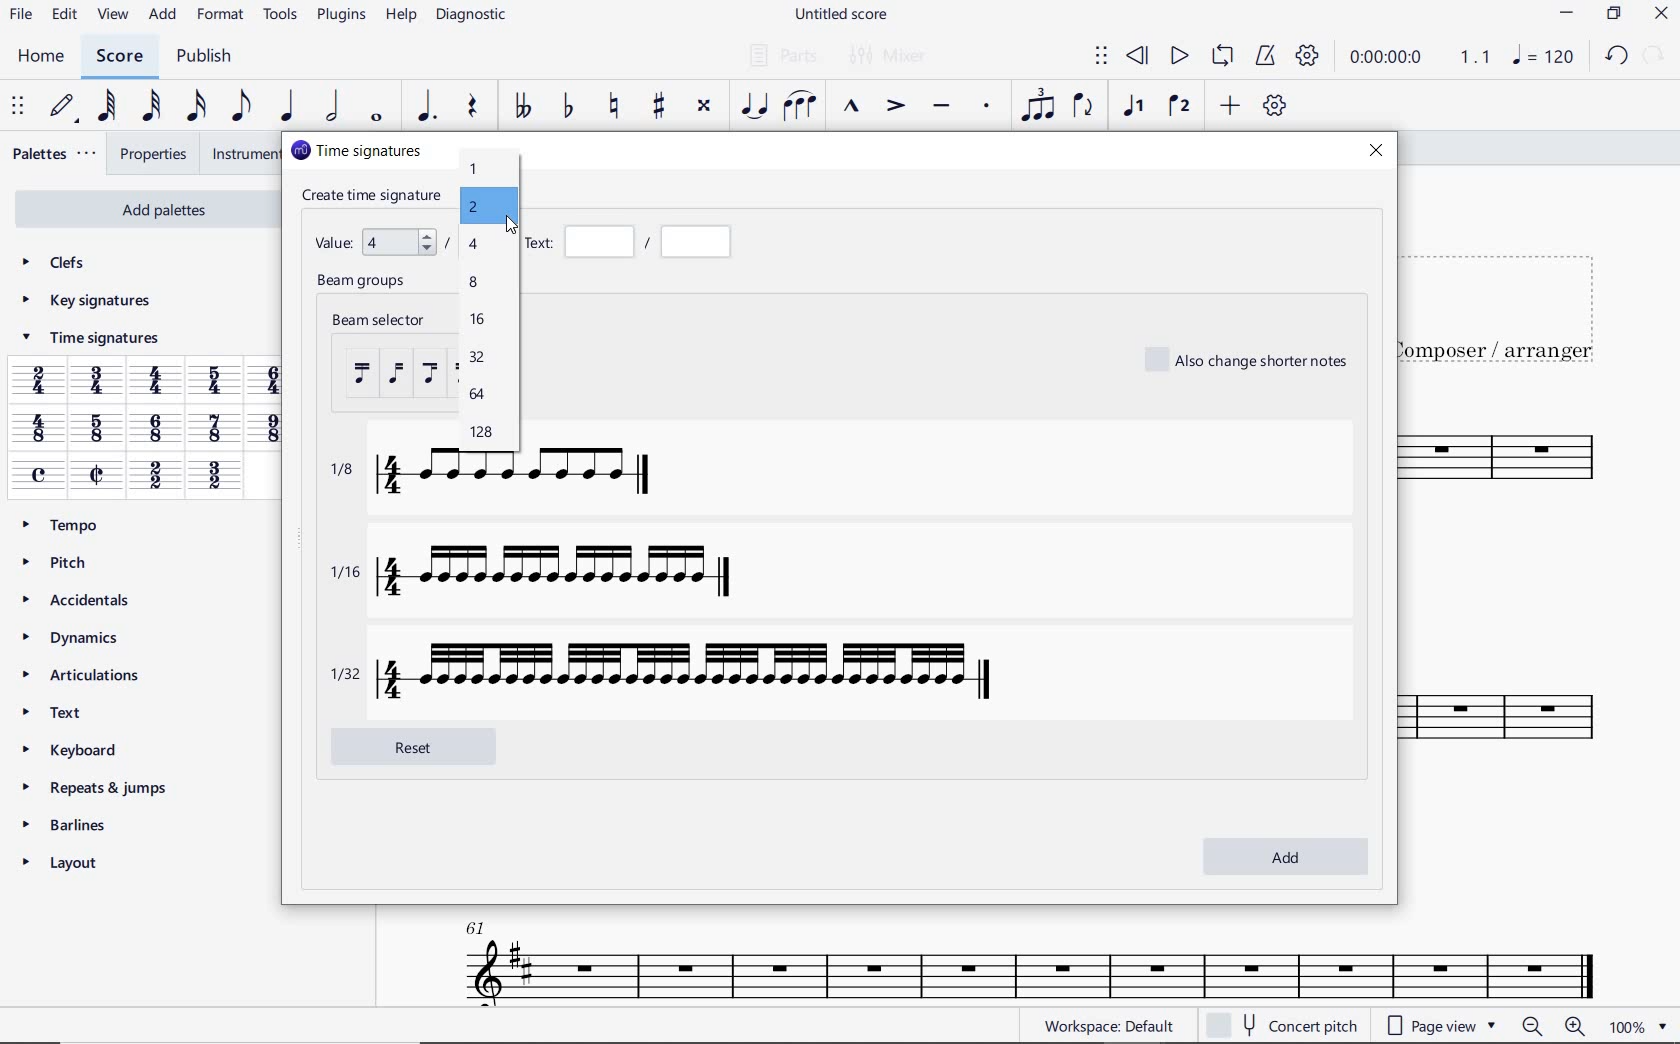 This screenshot has width=1680, height=1044. Describe the element at coordinates (1284, 855) in the screenshot. I see `add` at that location.